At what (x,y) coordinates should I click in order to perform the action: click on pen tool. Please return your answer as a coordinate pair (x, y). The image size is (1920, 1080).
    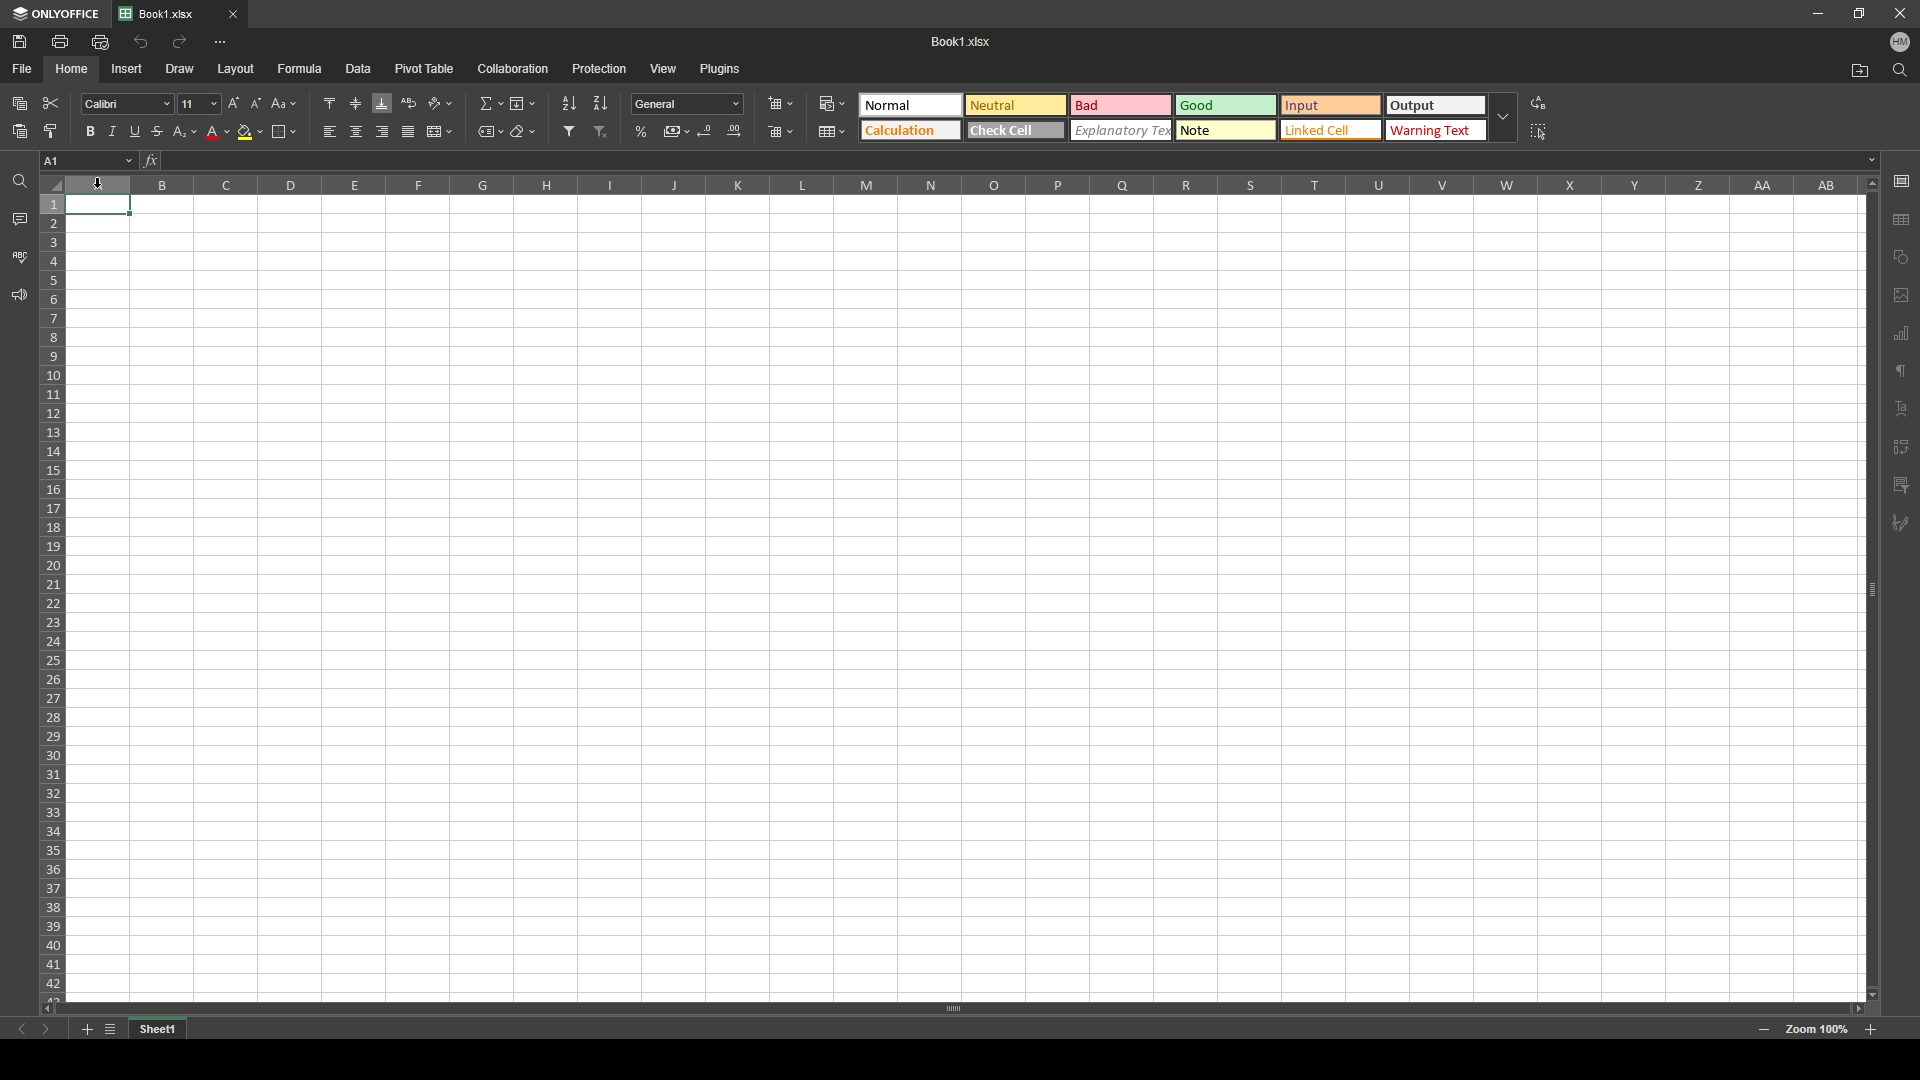
    Looking at the image, I should click on (1900, 524).